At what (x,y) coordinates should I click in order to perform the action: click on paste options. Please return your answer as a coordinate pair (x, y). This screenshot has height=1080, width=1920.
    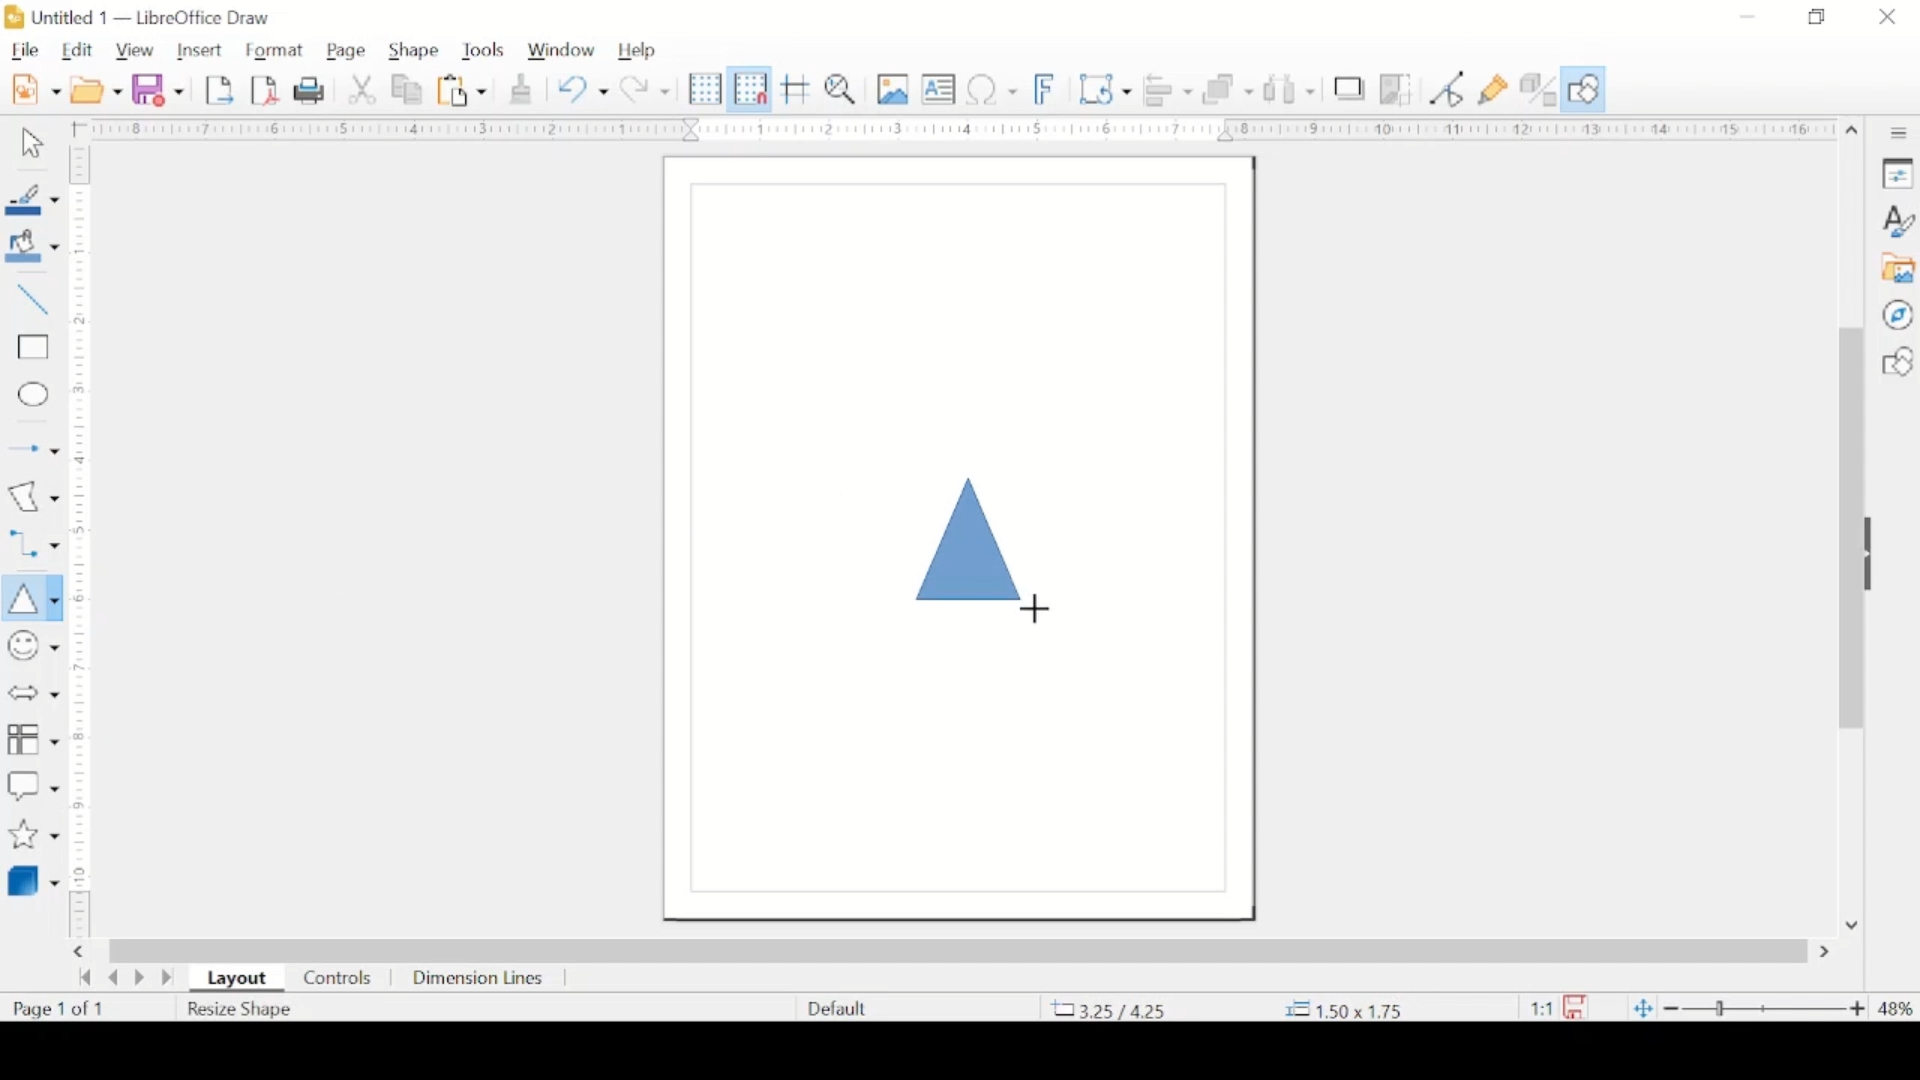
    Looking at the image, I should click on (463, 91).